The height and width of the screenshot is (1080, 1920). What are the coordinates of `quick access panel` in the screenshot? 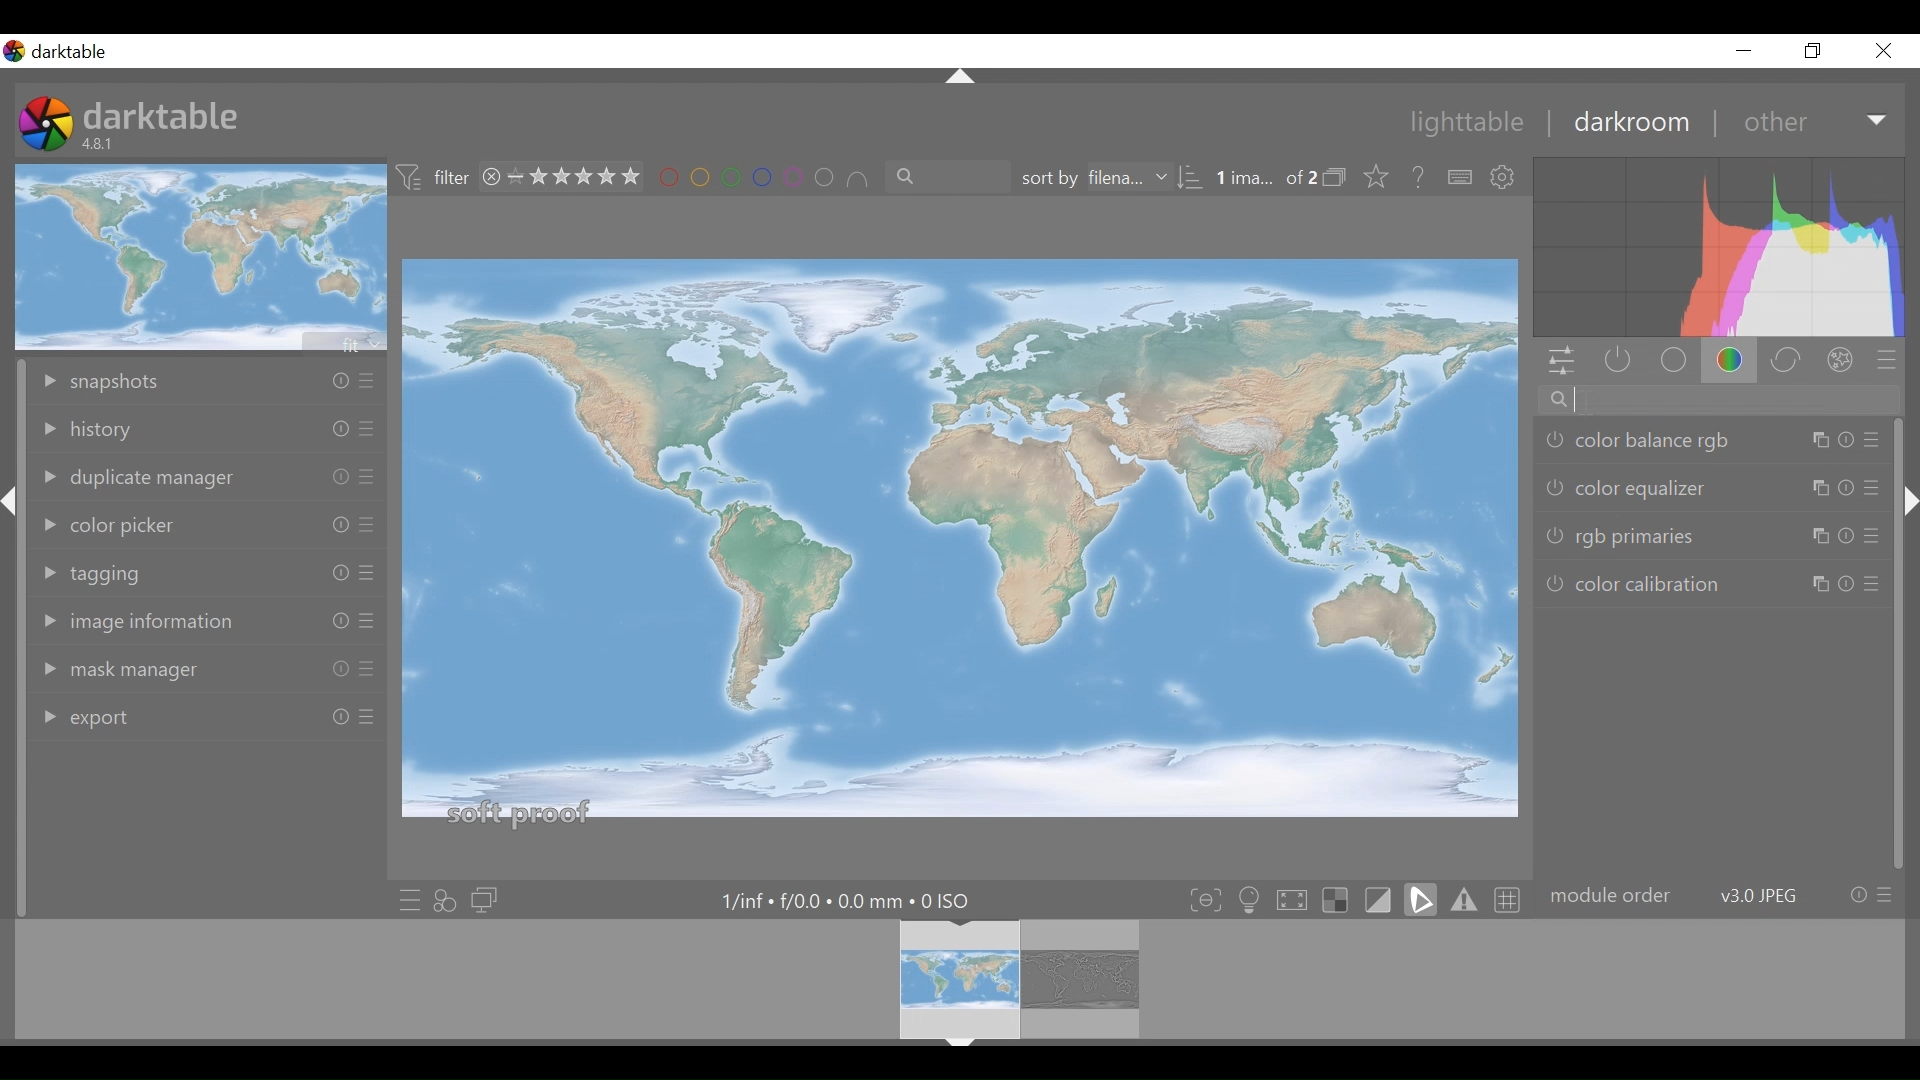 It's located at (1561, 362).